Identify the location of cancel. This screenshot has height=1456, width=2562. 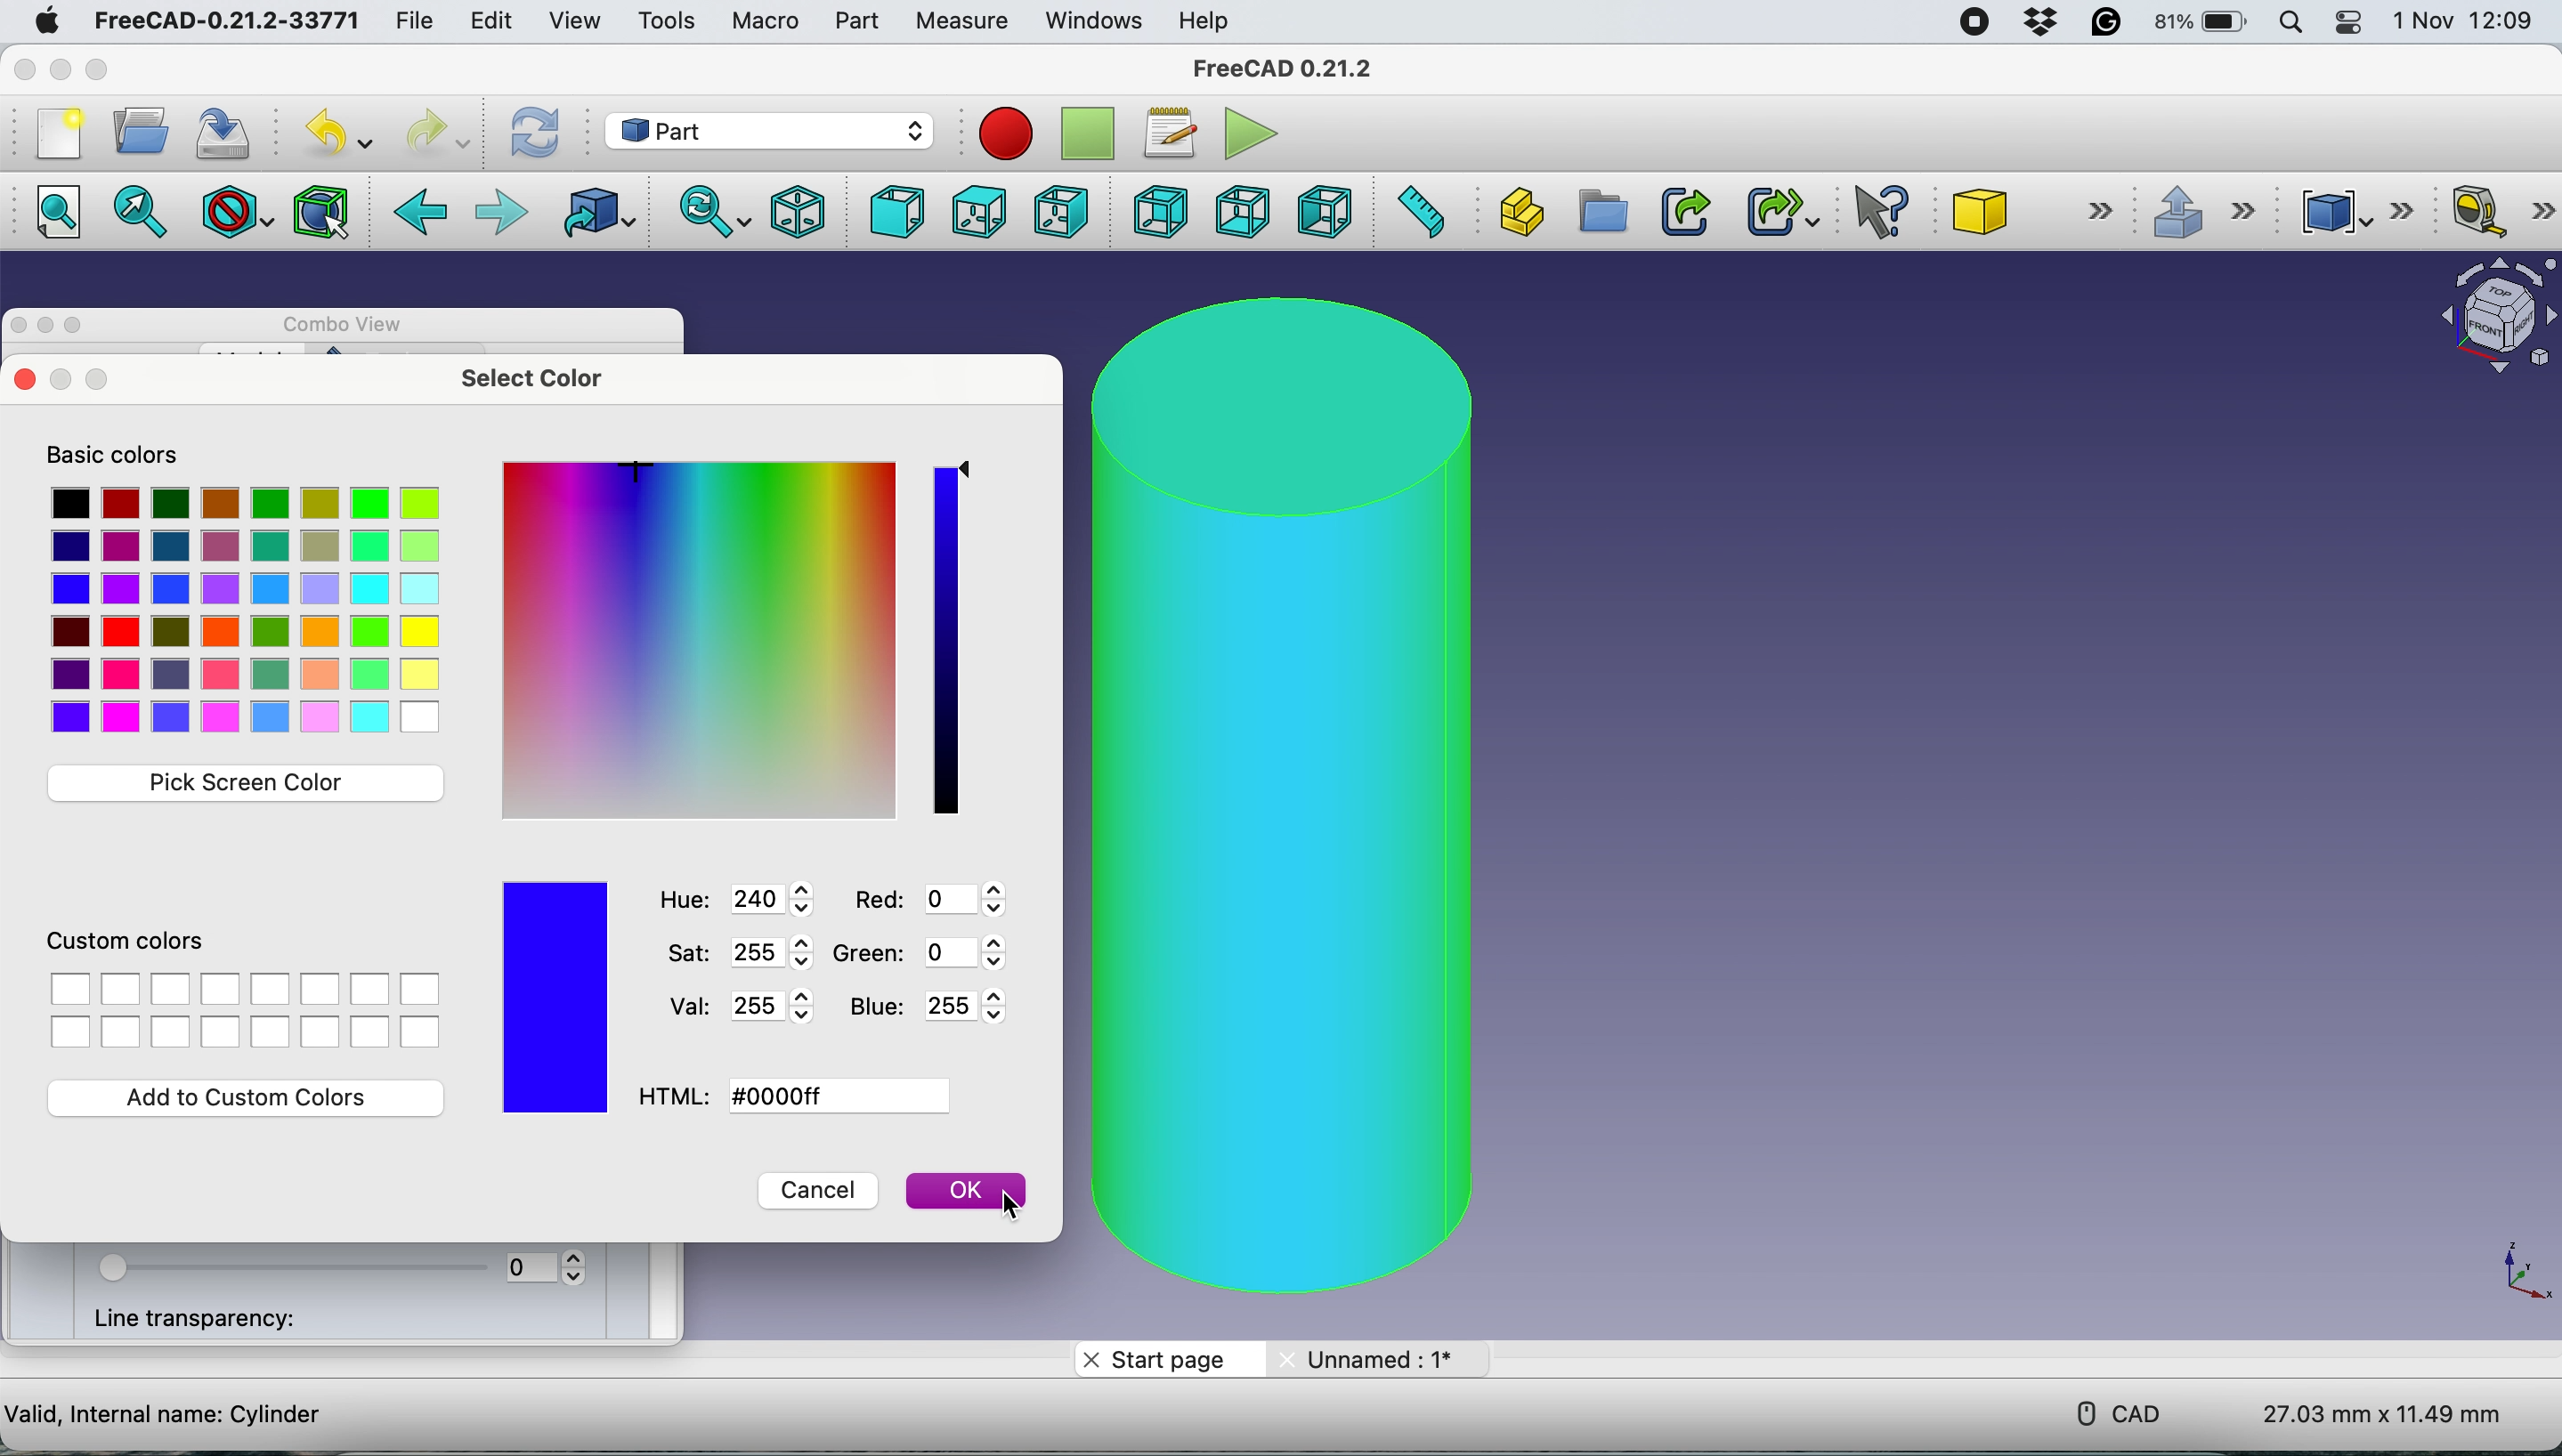
(819, 1191).